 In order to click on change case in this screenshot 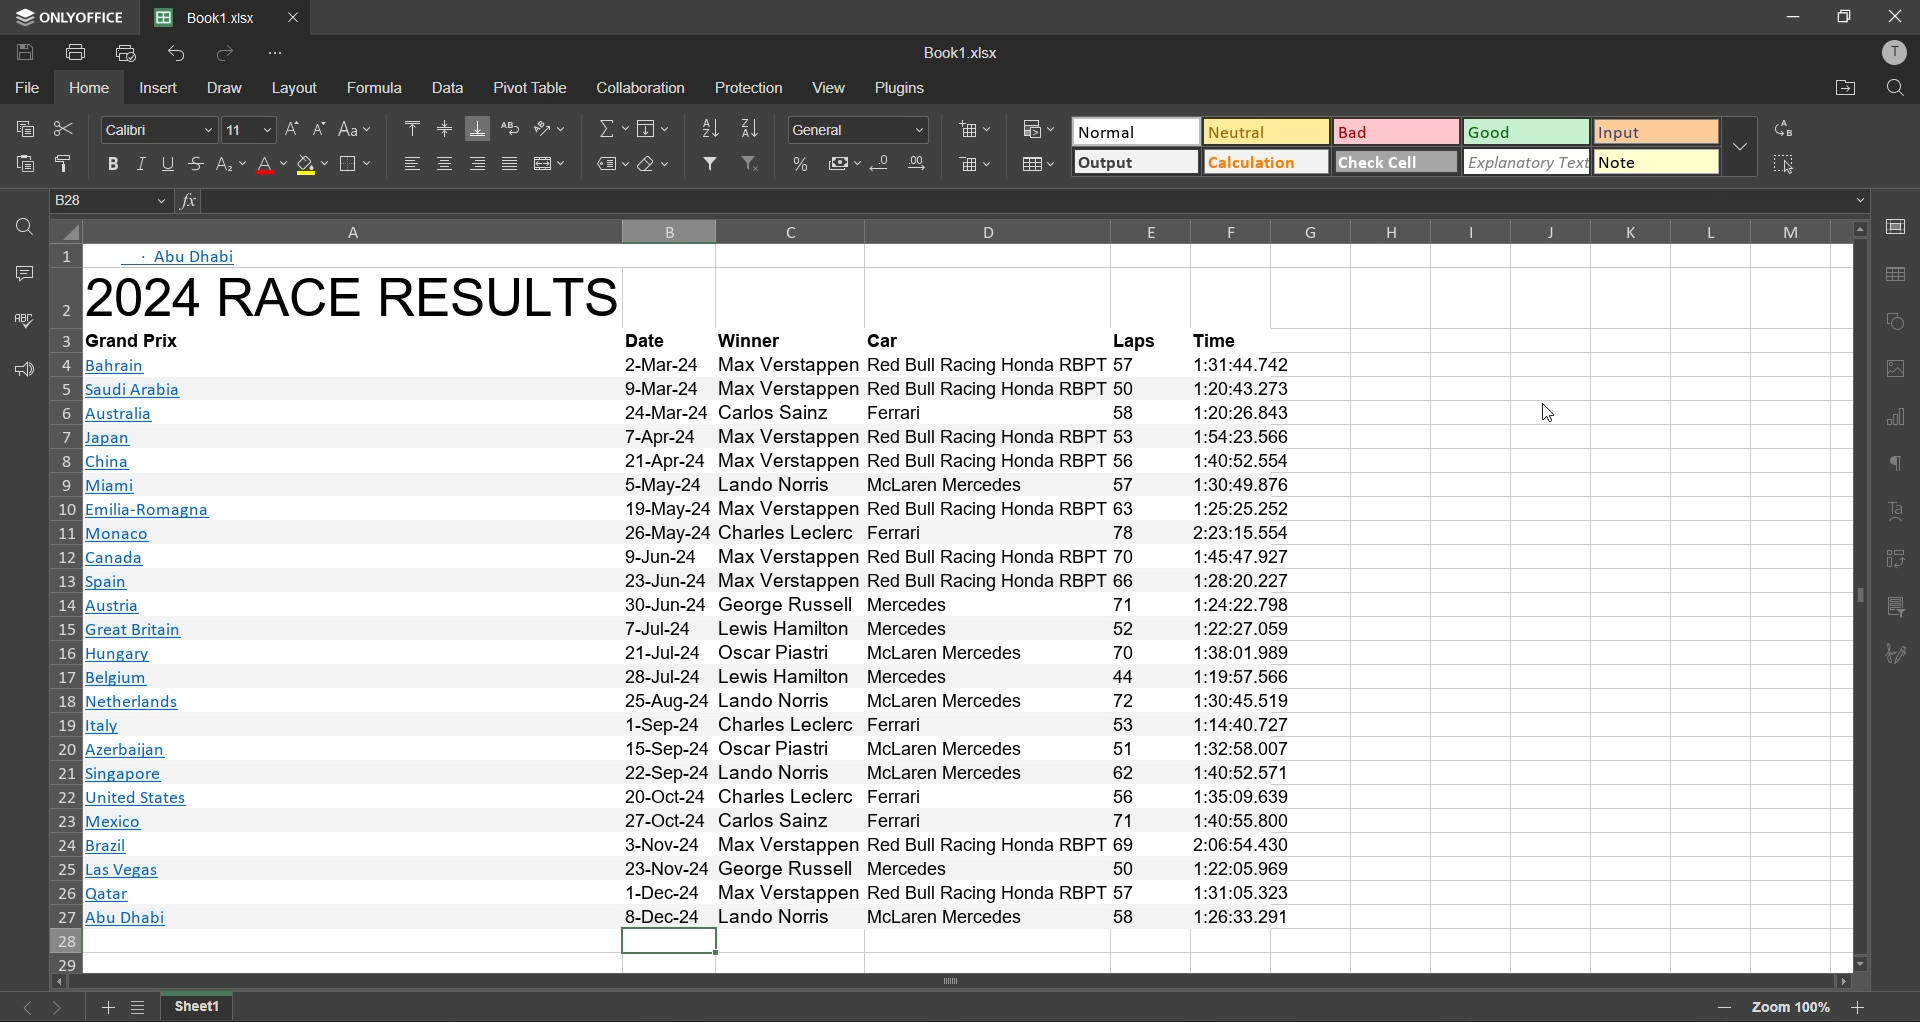, I will do `click(356, 131)`.